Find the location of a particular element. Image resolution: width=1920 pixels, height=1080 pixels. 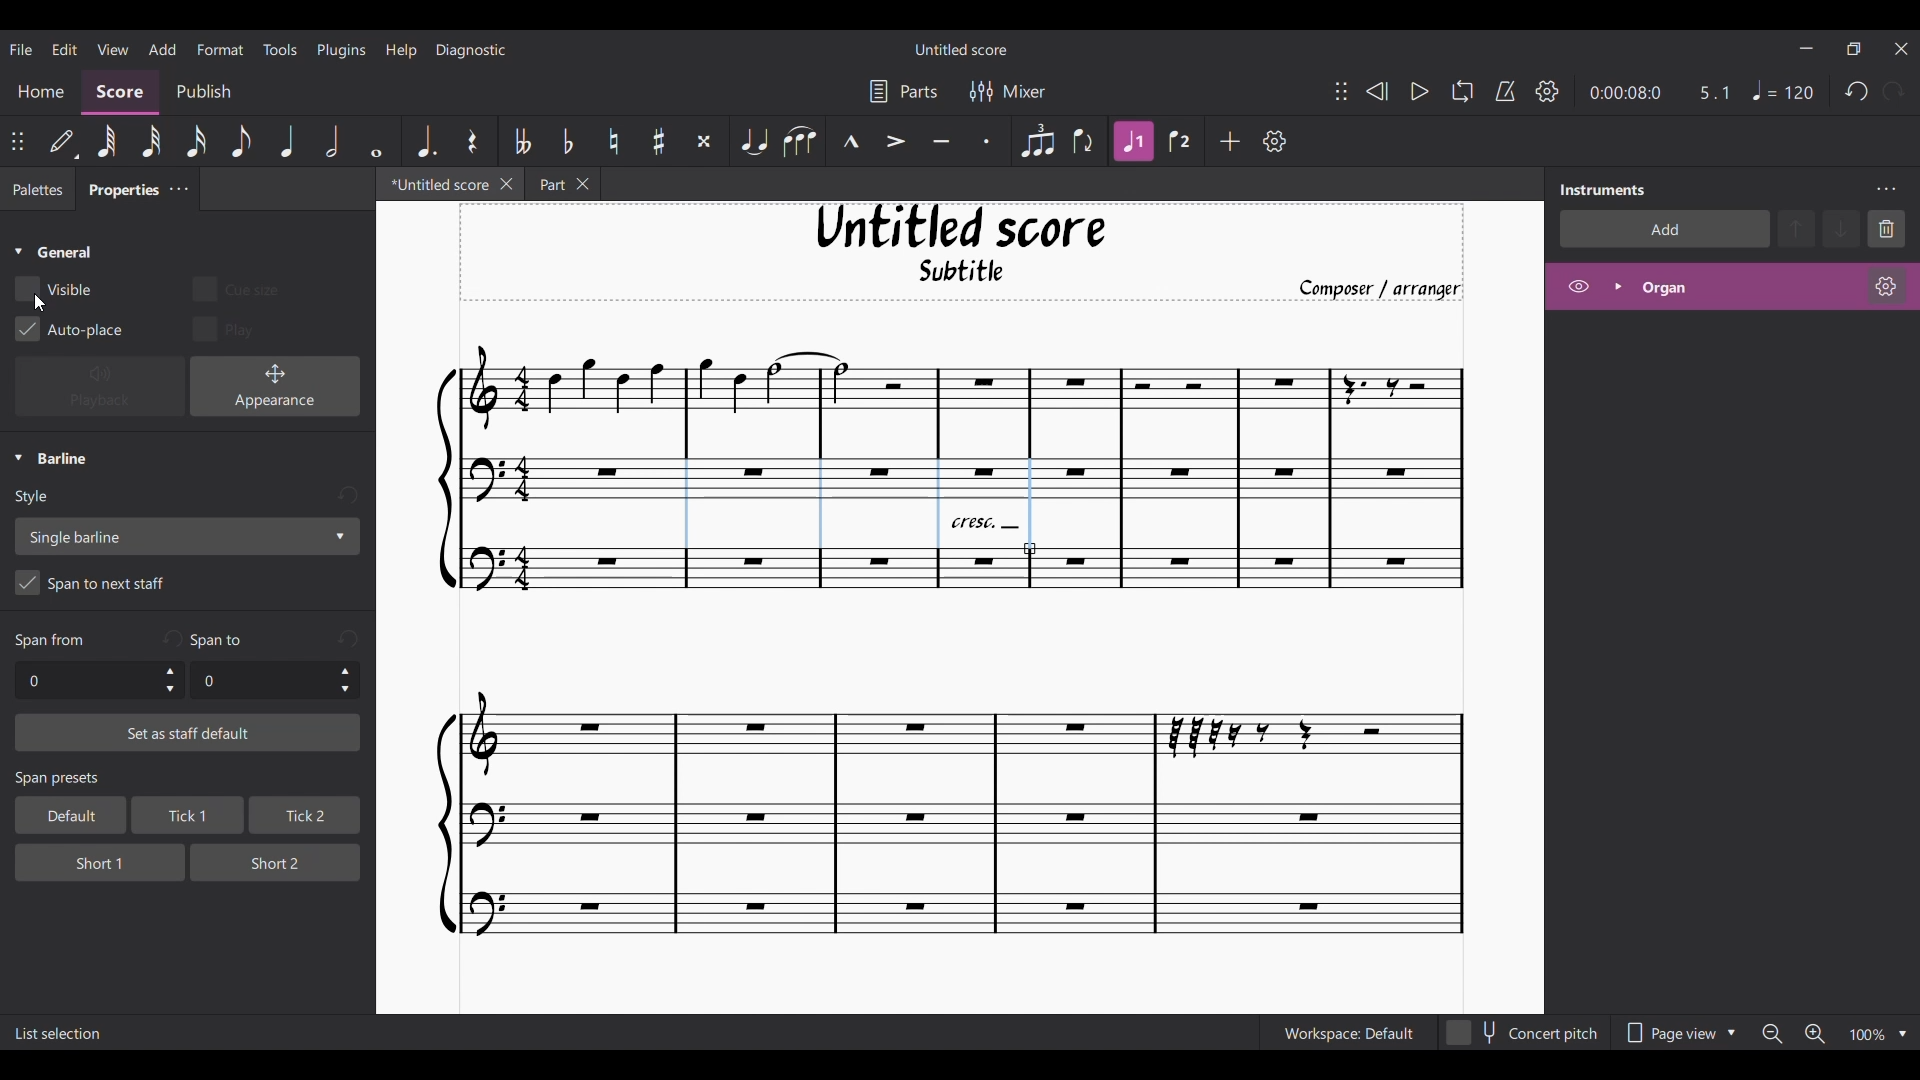

Flip direction is located at coordinates (1085, 141).